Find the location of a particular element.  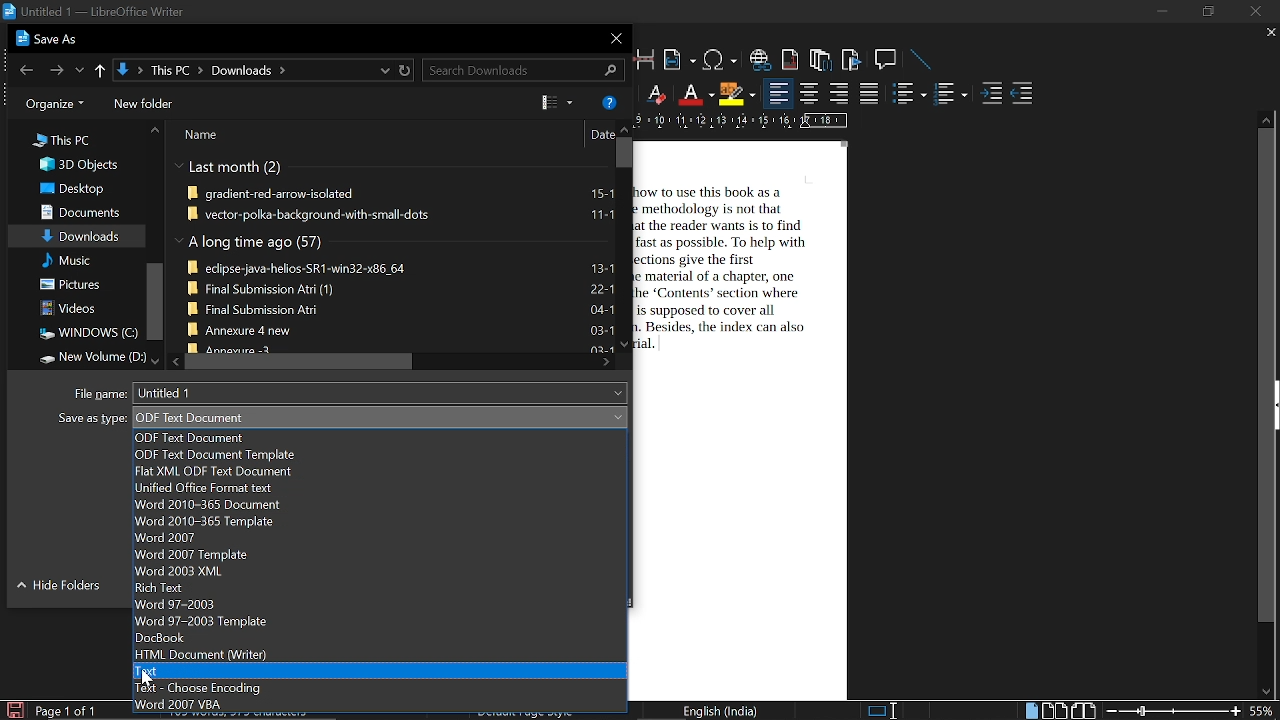

previous location is located at coordinates (80, 68).